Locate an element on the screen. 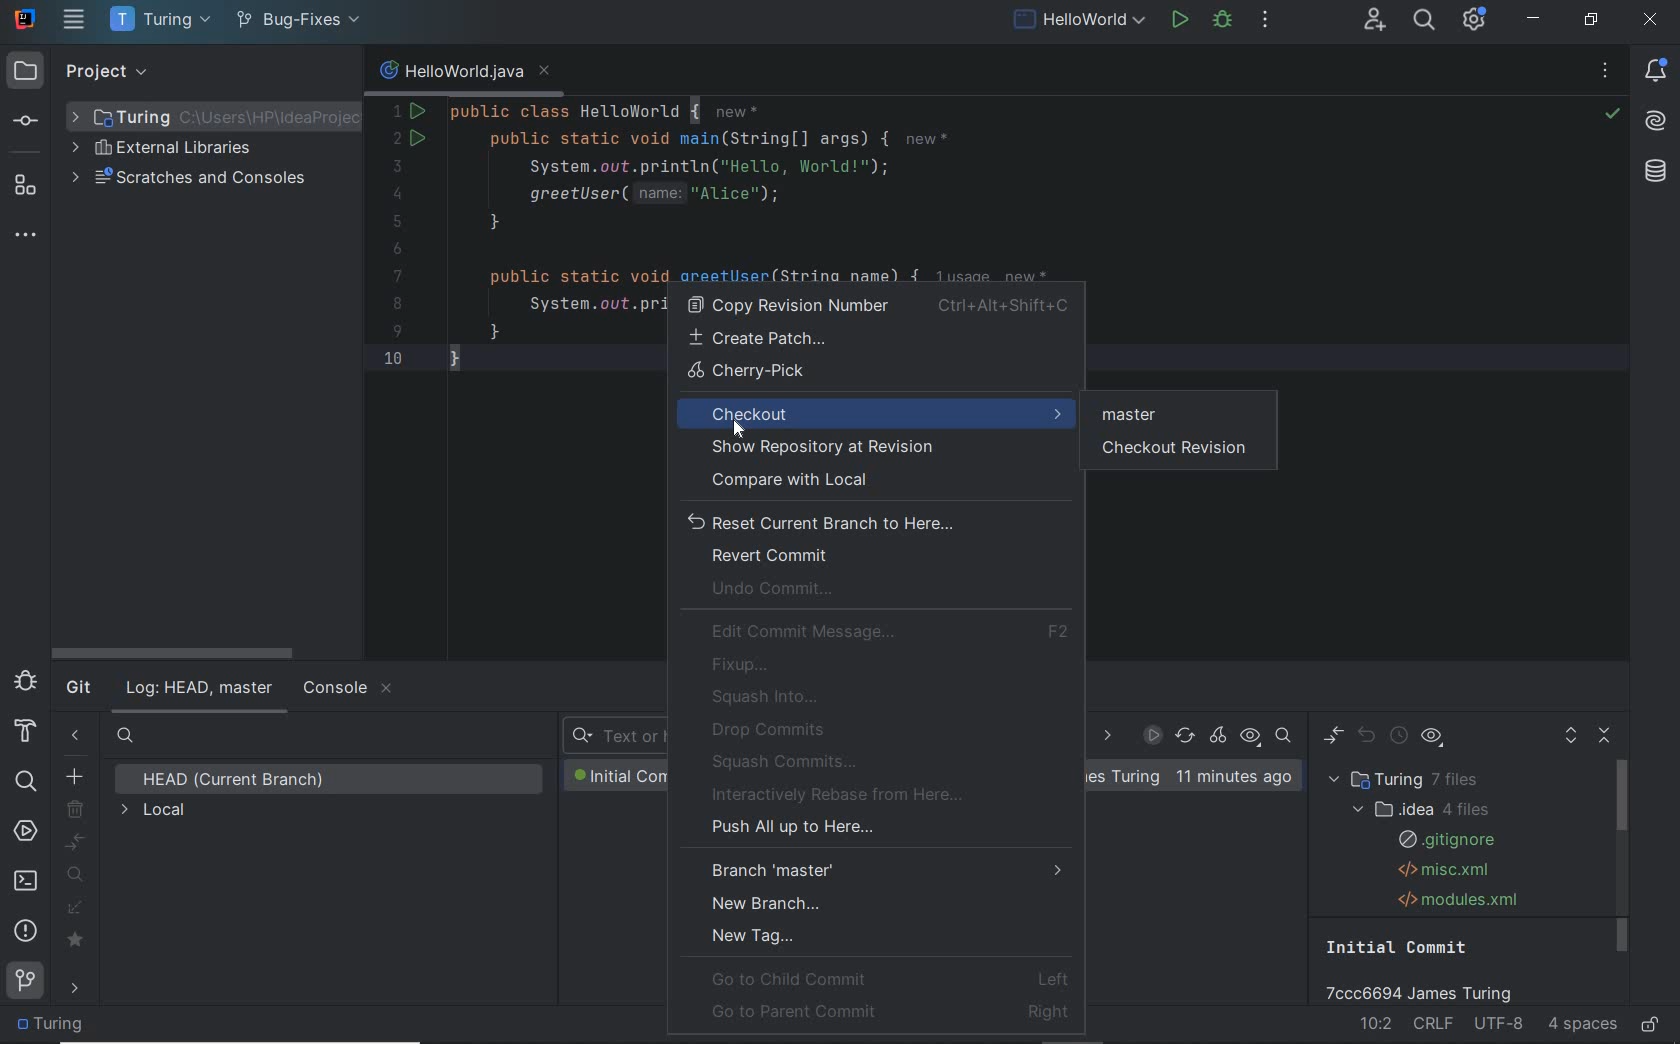 The image size is (1680, 1044). commit is located at coordinates (29, 122).